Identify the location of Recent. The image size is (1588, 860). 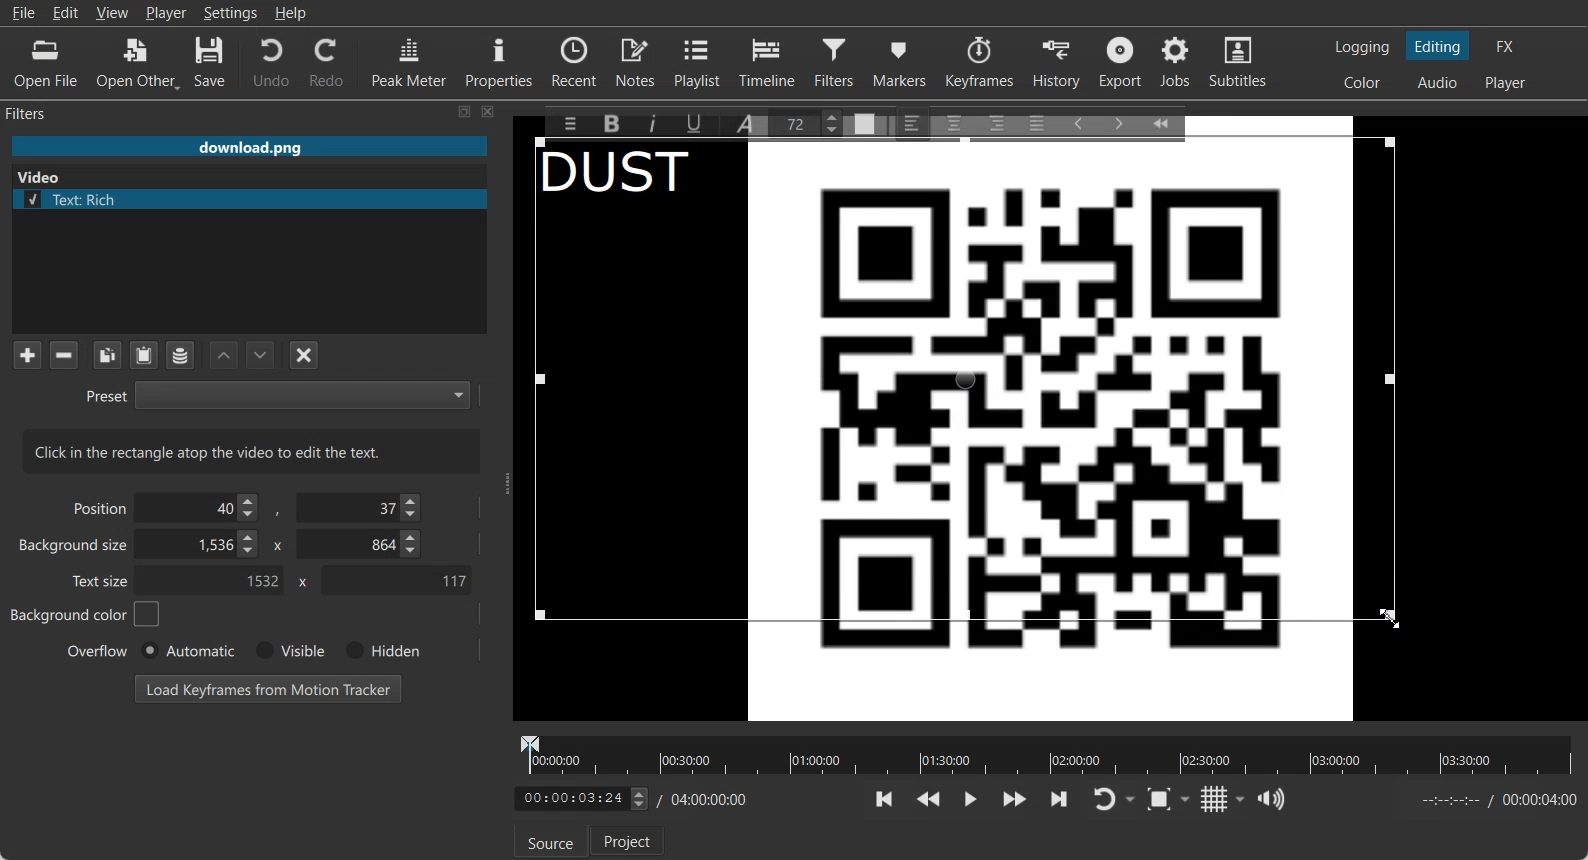
(574, 60).